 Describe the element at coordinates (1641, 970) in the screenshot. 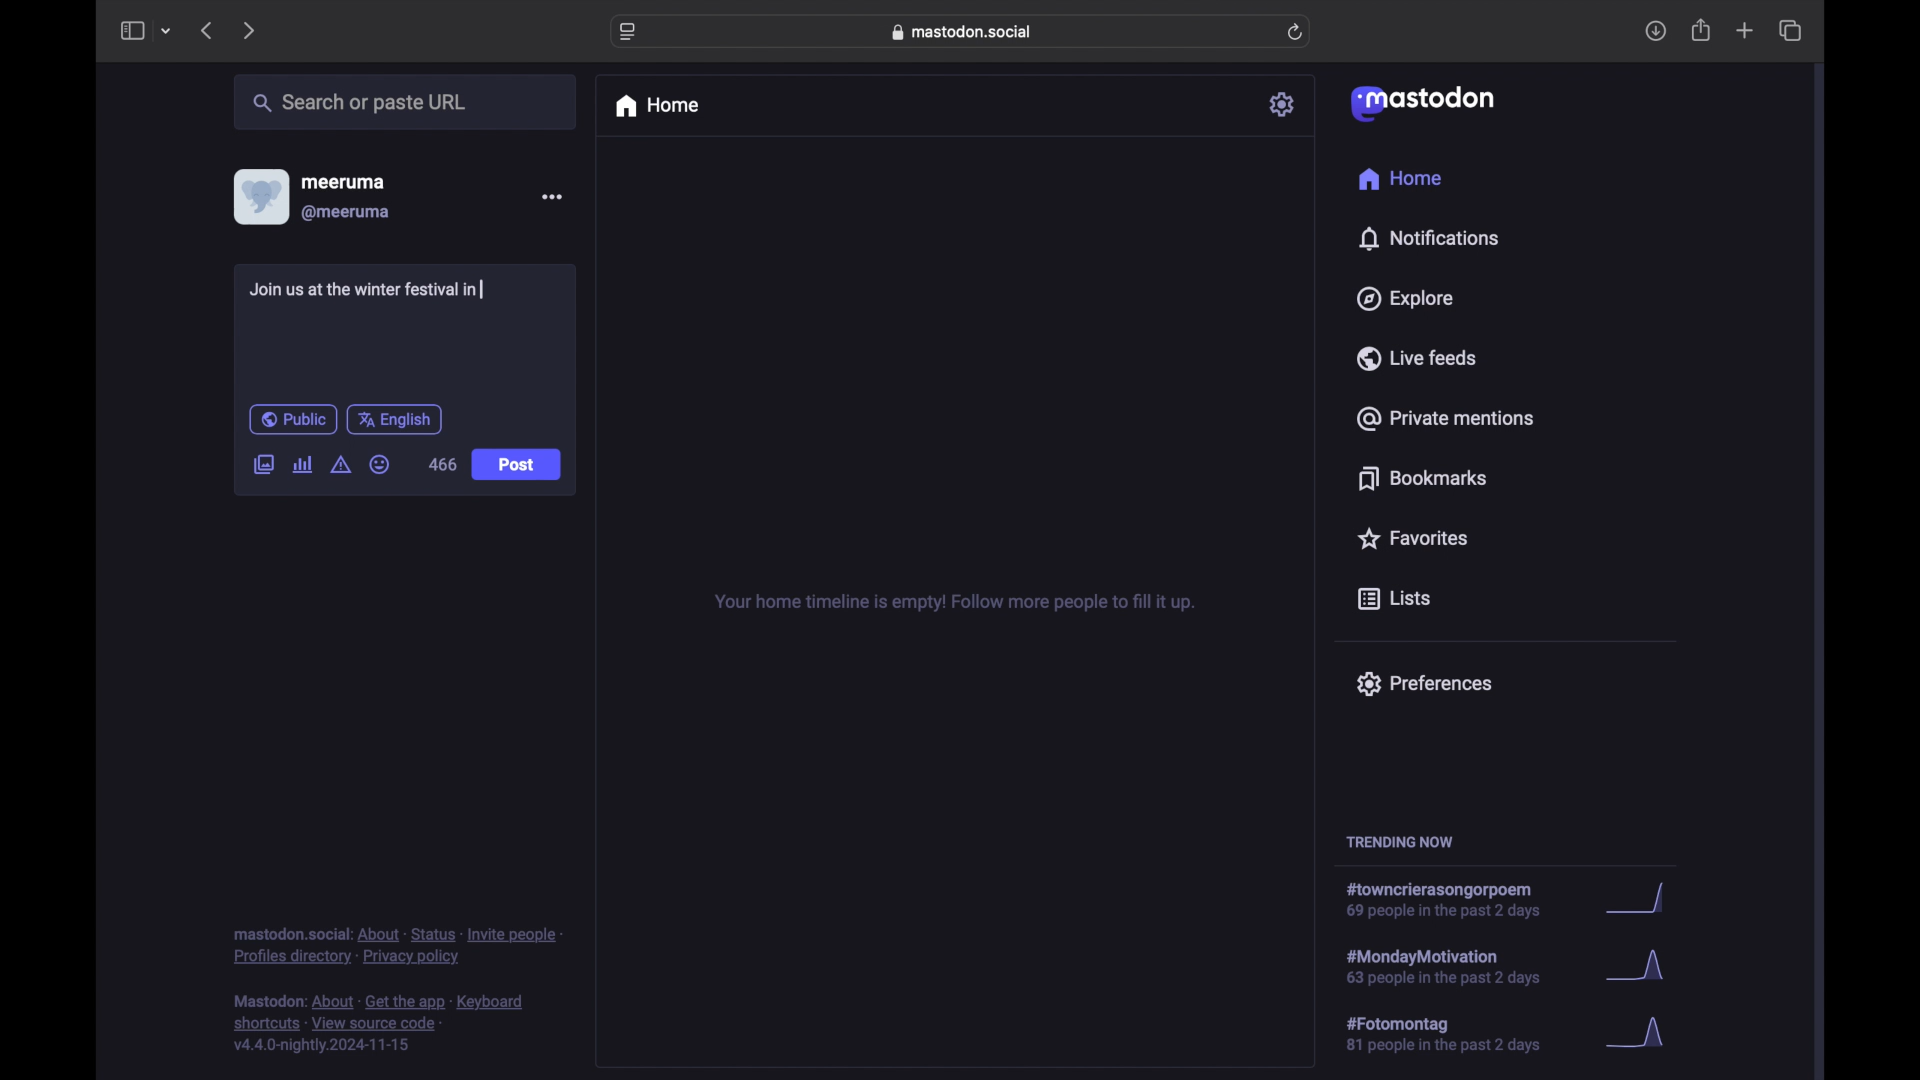

I see `graph` at that location.